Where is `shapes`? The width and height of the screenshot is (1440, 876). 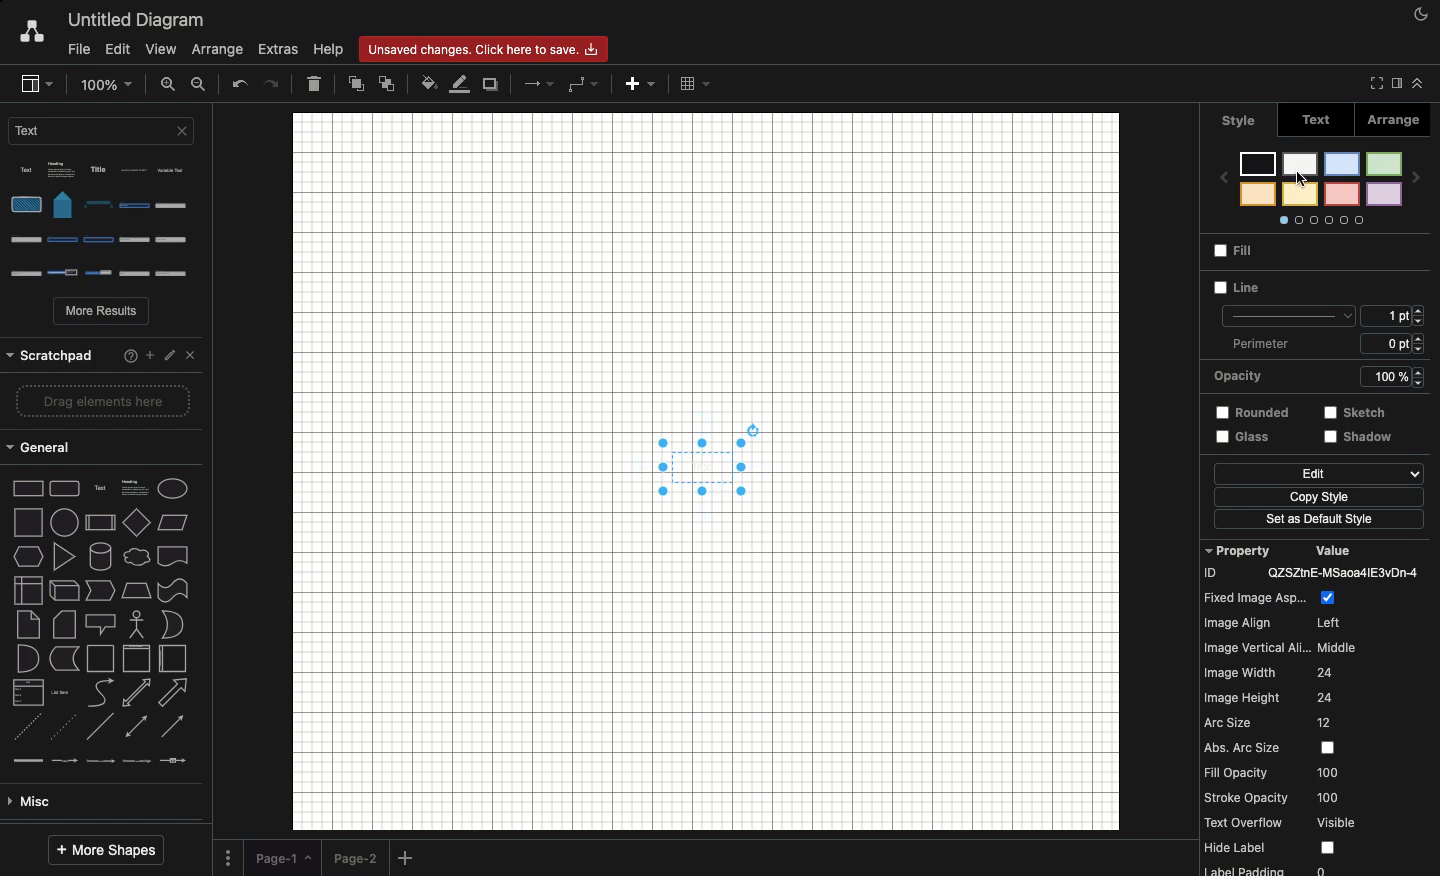
shapes is located at coordinates (107, 483).